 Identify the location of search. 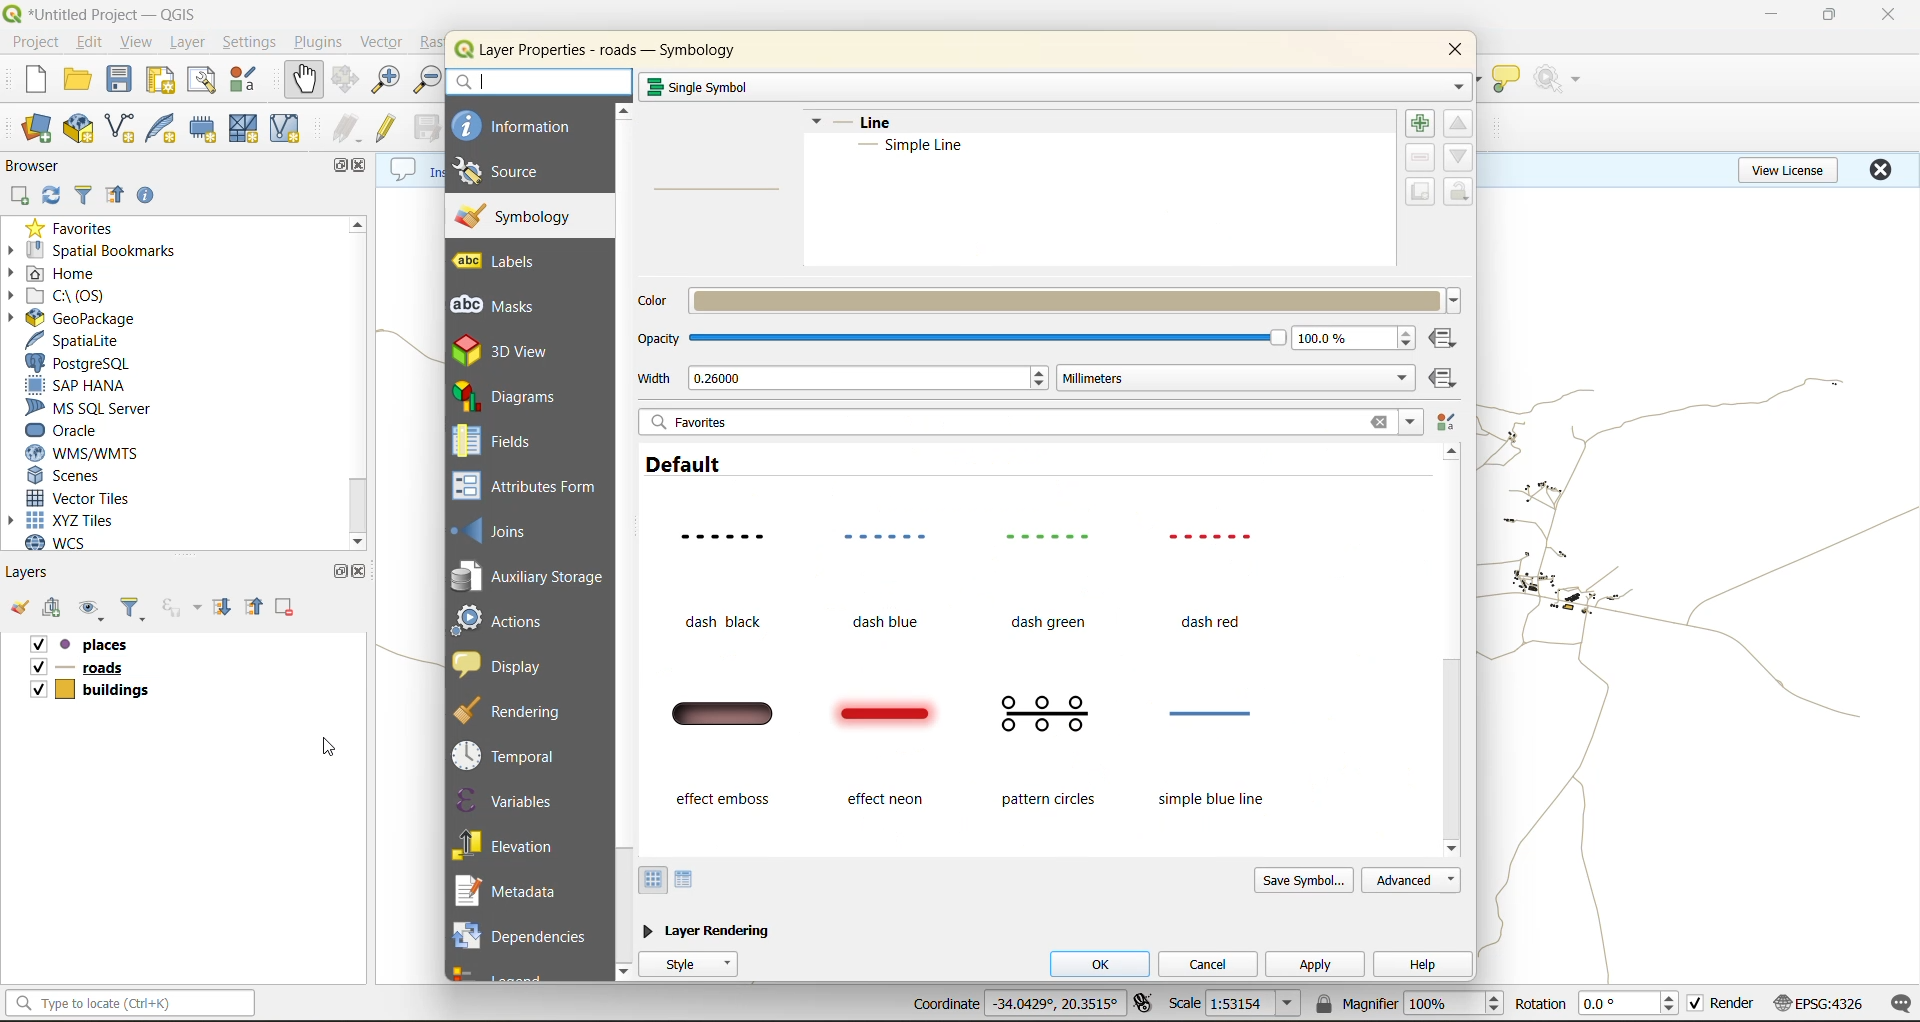
(529, 79).